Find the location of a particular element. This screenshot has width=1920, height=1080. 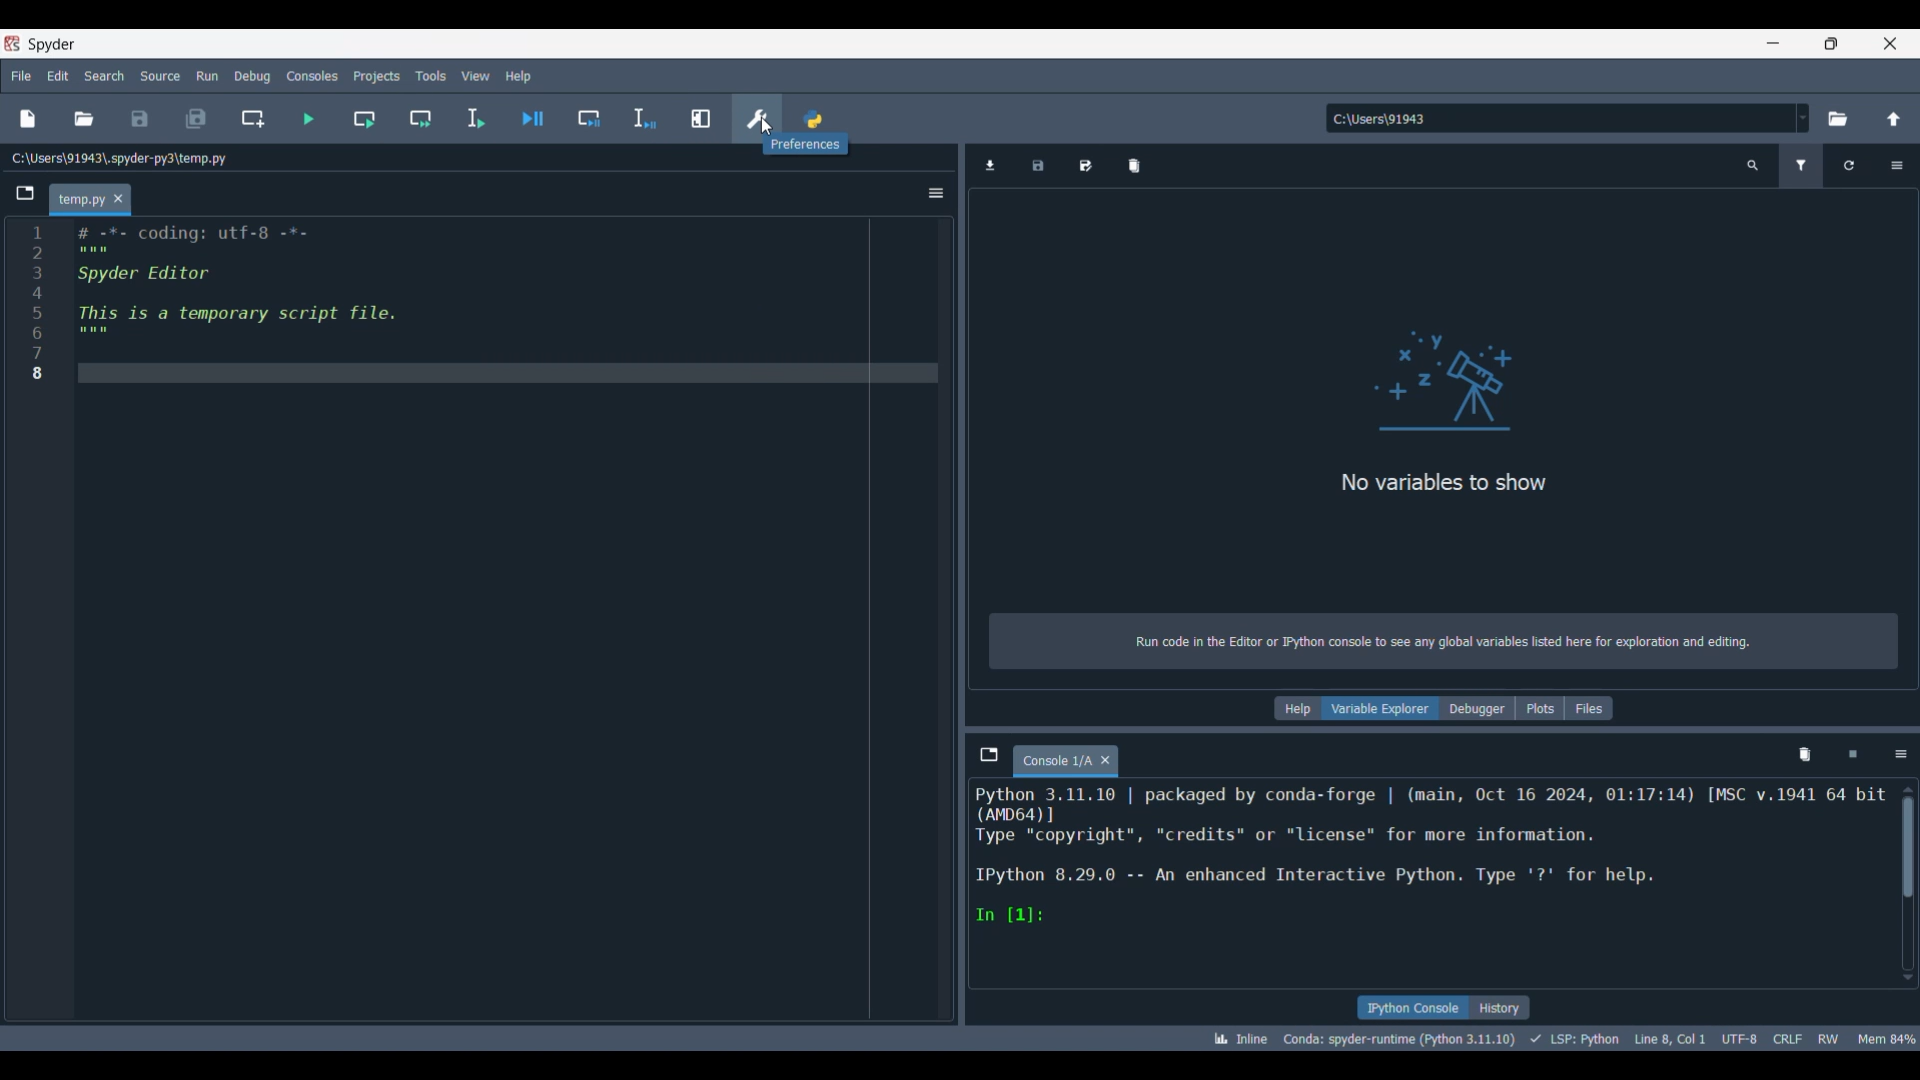

Save data is located at coordinates (1037, 166).